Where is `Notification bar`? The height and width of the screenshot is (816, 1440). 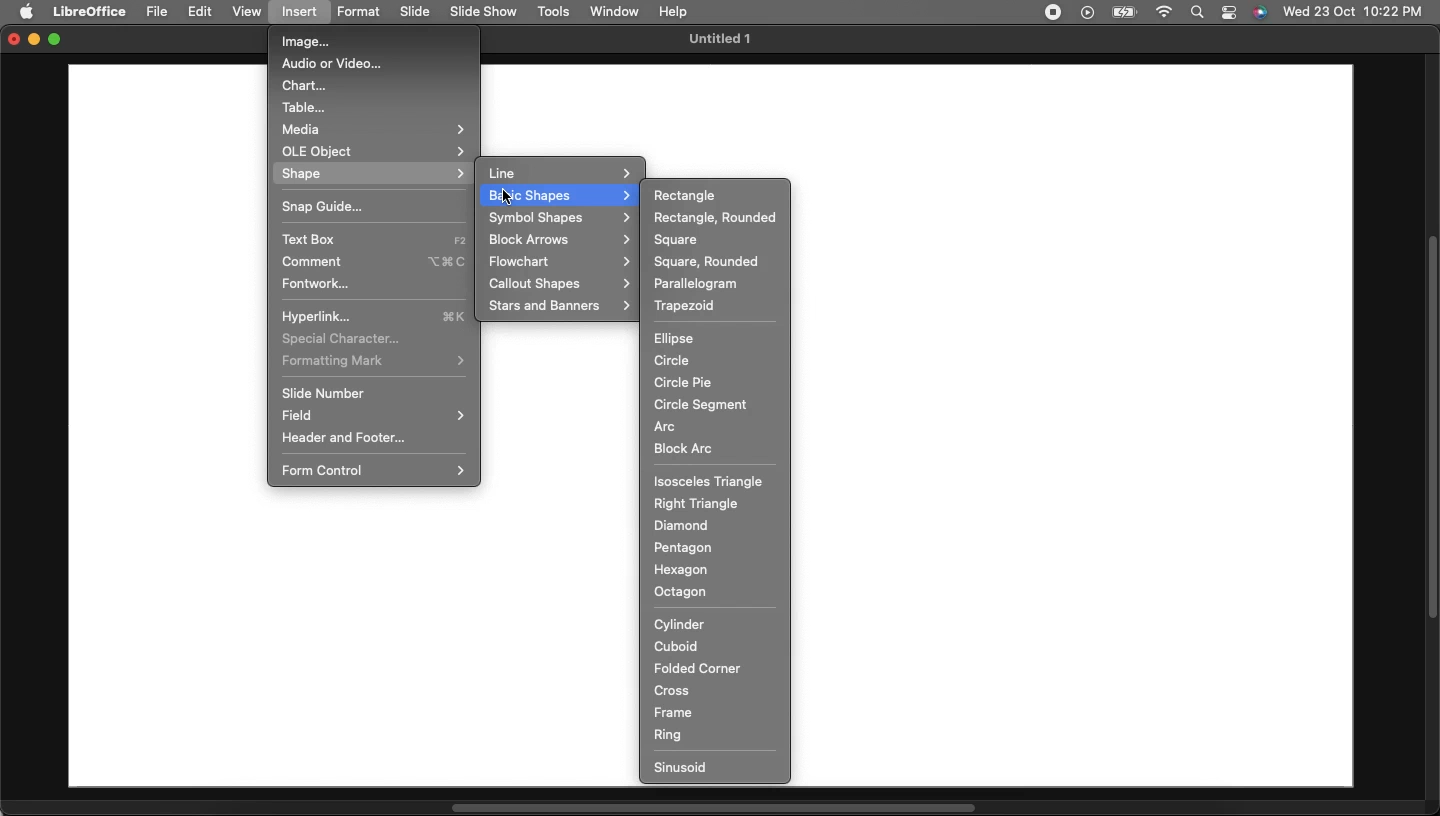
Notification bar is located at coordinates (1230, 13).